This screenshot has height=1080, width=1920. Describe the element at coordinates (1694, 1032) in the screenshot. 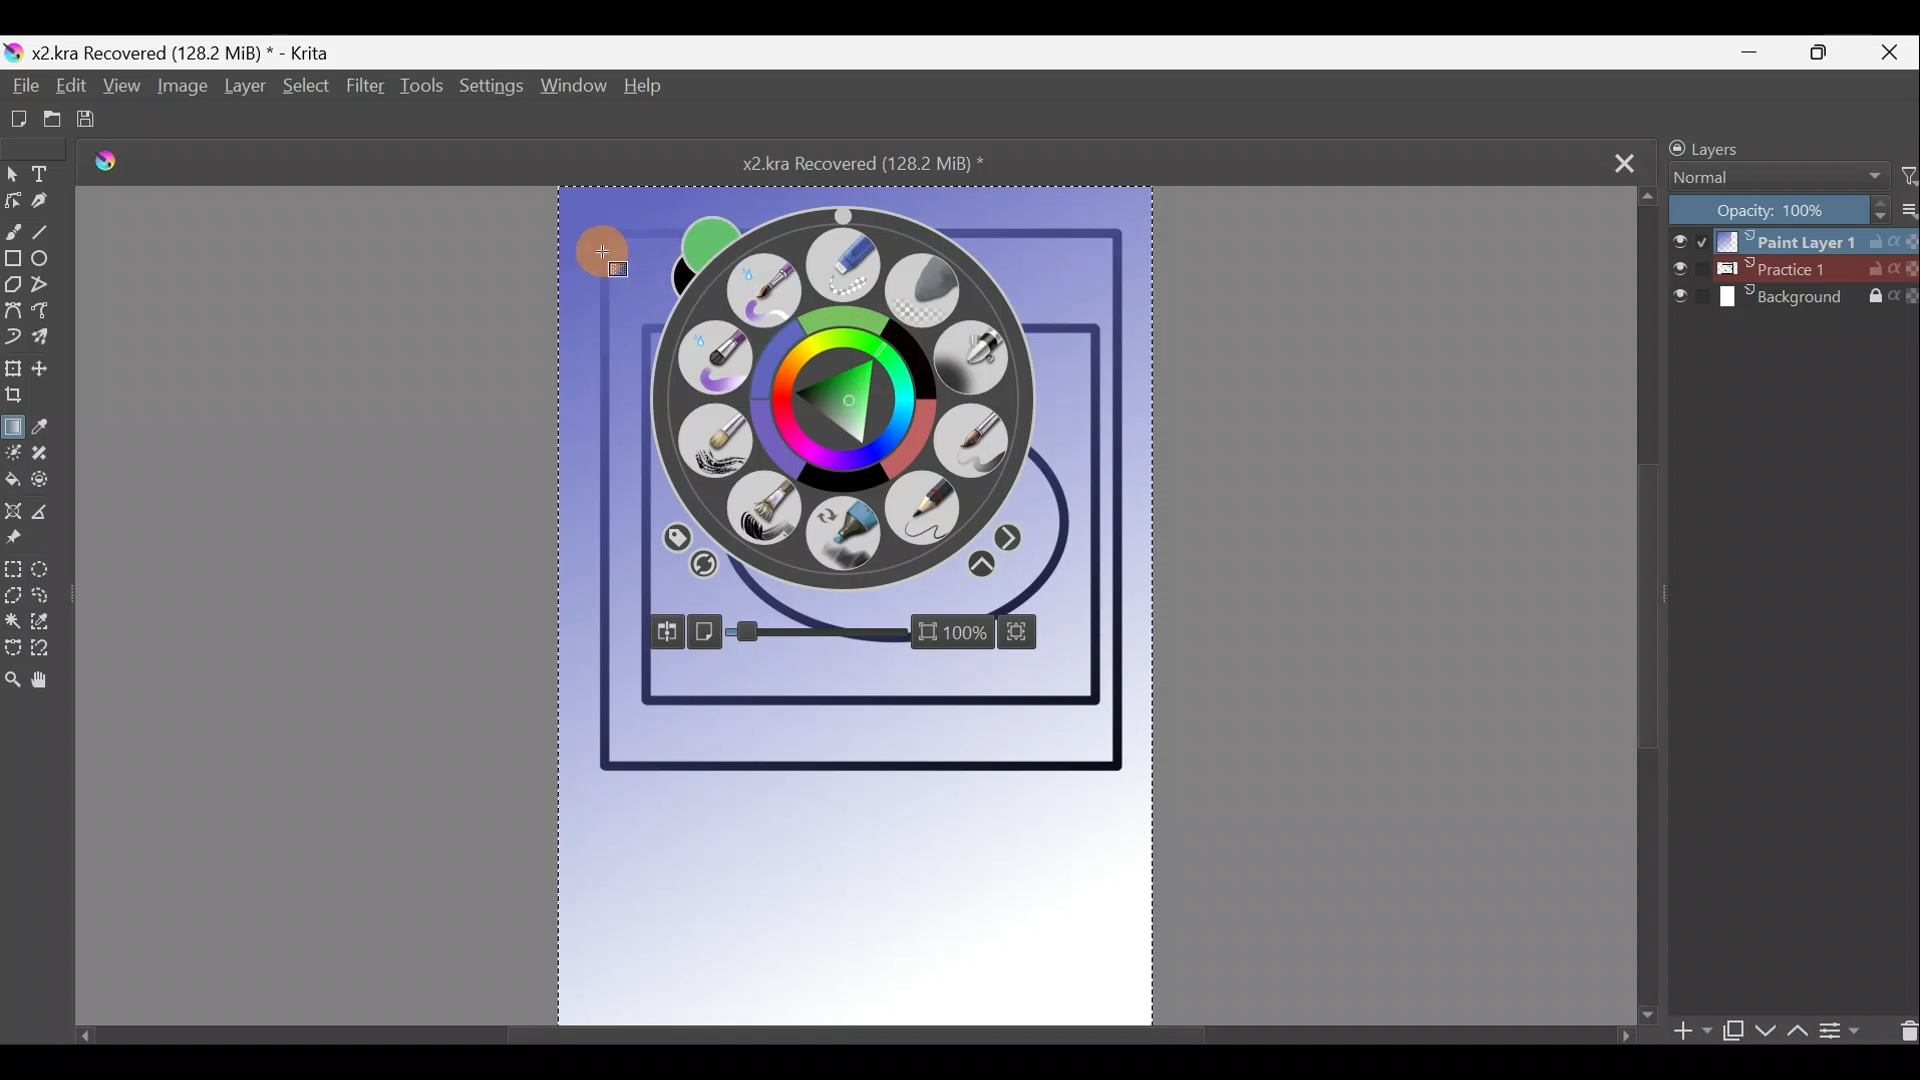

I see `Add layer/mask` at that location.